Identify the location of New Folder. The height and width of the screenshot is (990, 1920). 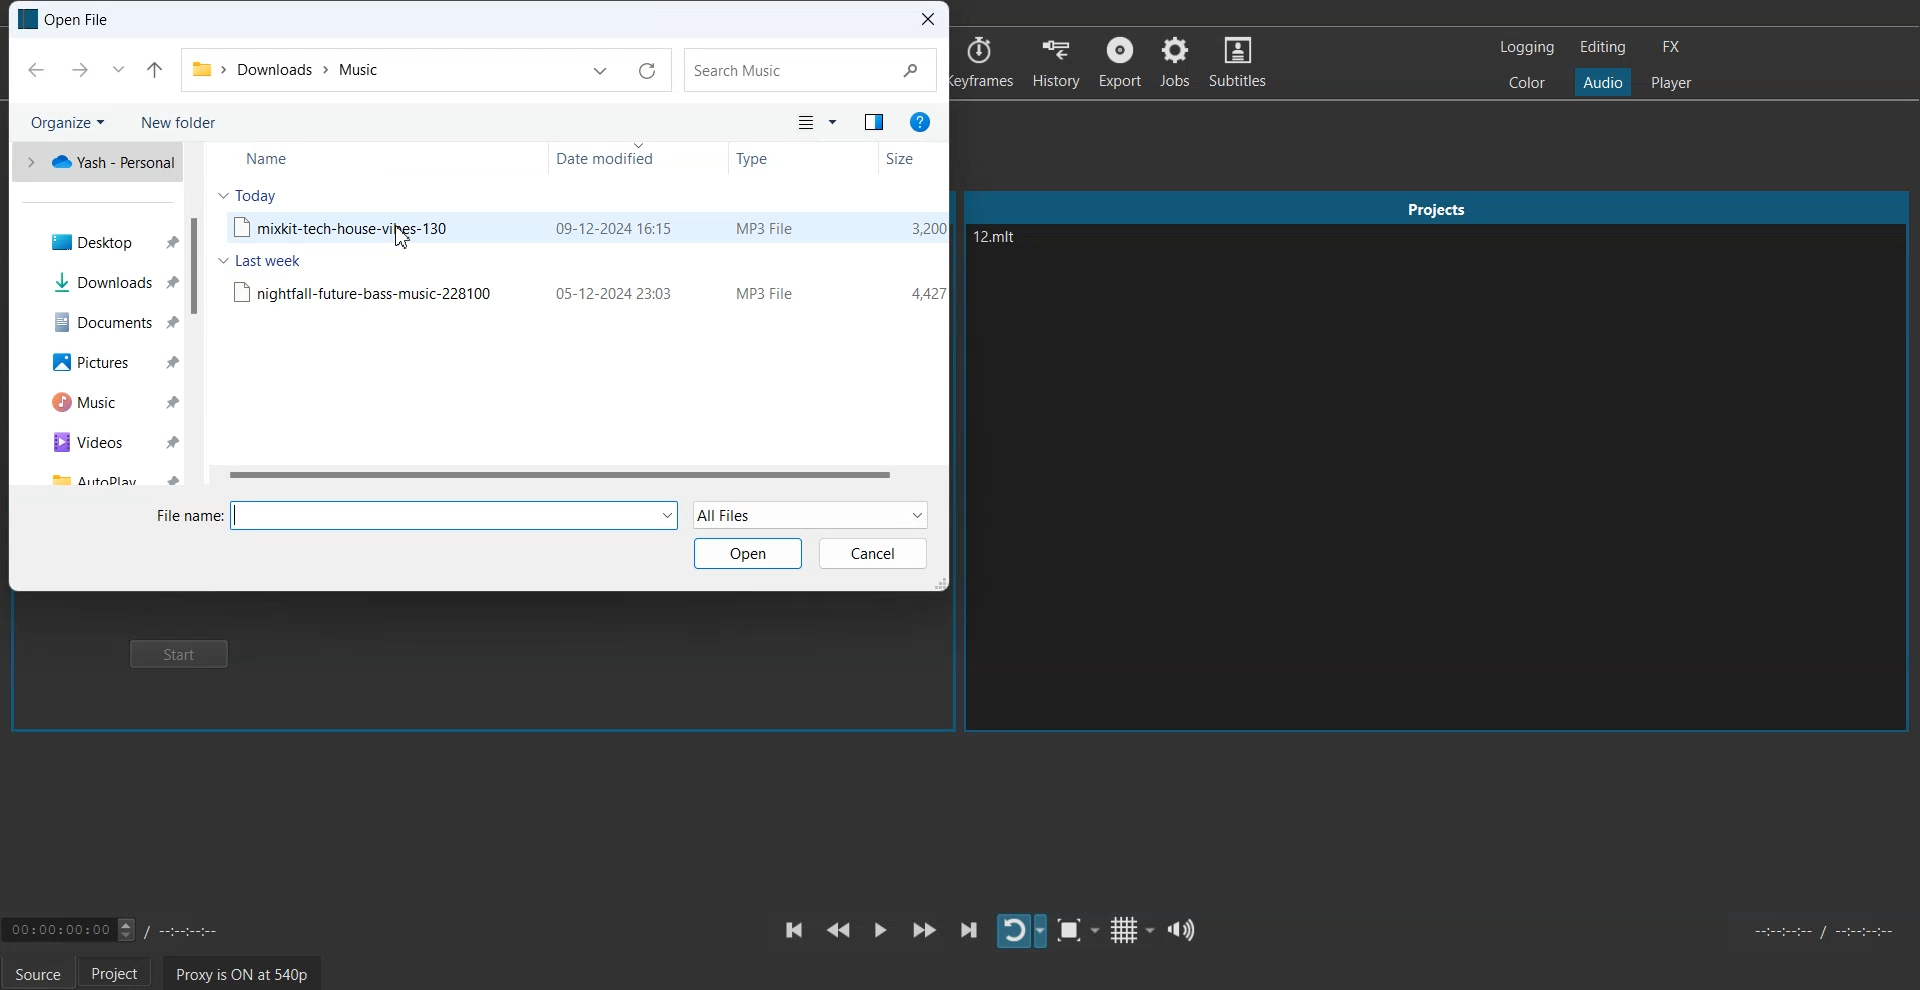
(182, 122).